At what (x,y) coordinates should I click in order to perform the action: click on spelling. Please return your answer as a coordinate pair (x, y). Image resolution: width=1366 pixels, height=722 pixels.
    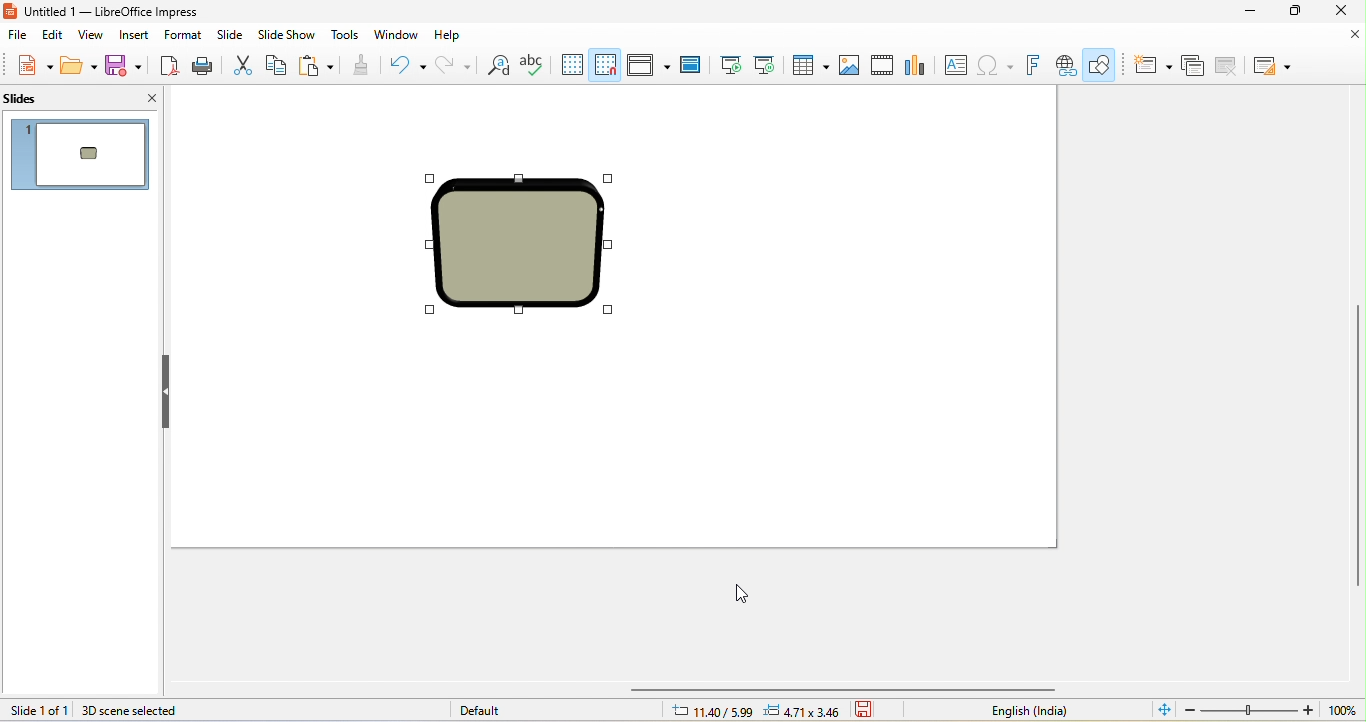
    Looking at the image, I should click on (536, 64).